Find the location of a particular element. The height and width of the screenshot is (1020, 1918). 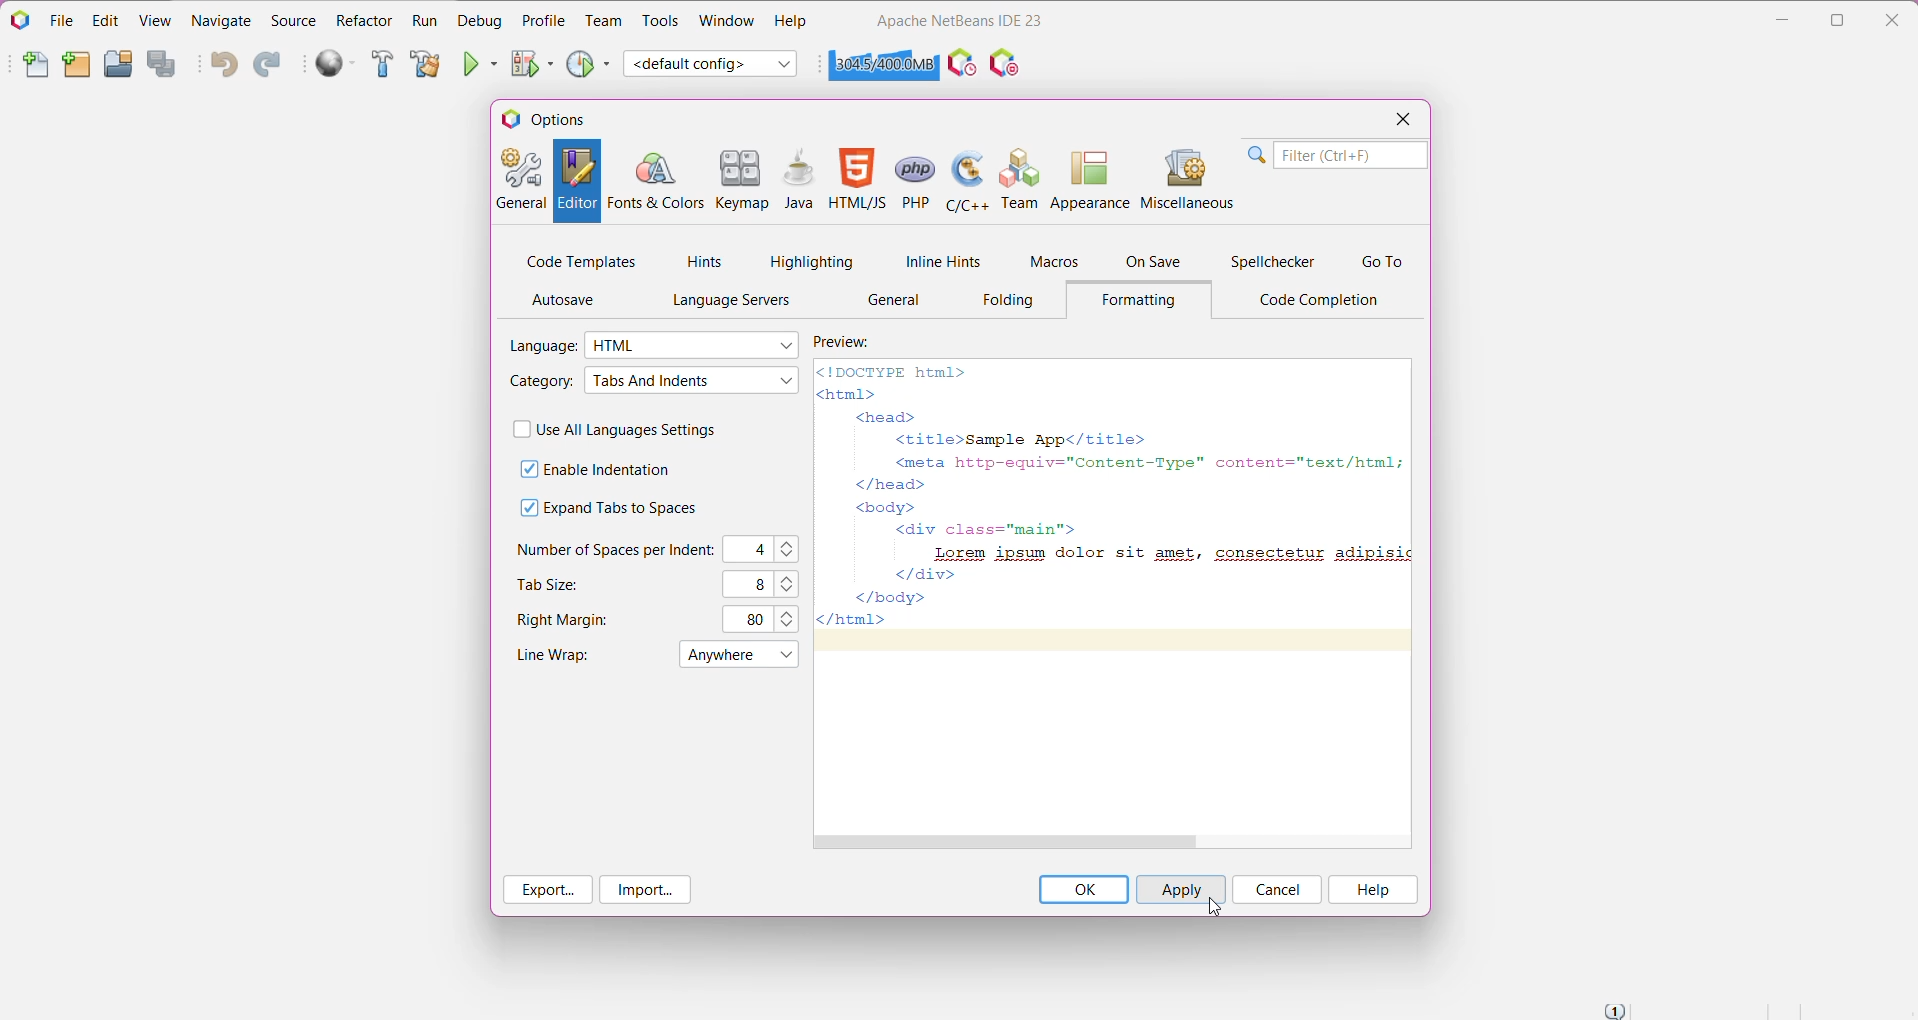

Import is located at coordinates (645, 891).